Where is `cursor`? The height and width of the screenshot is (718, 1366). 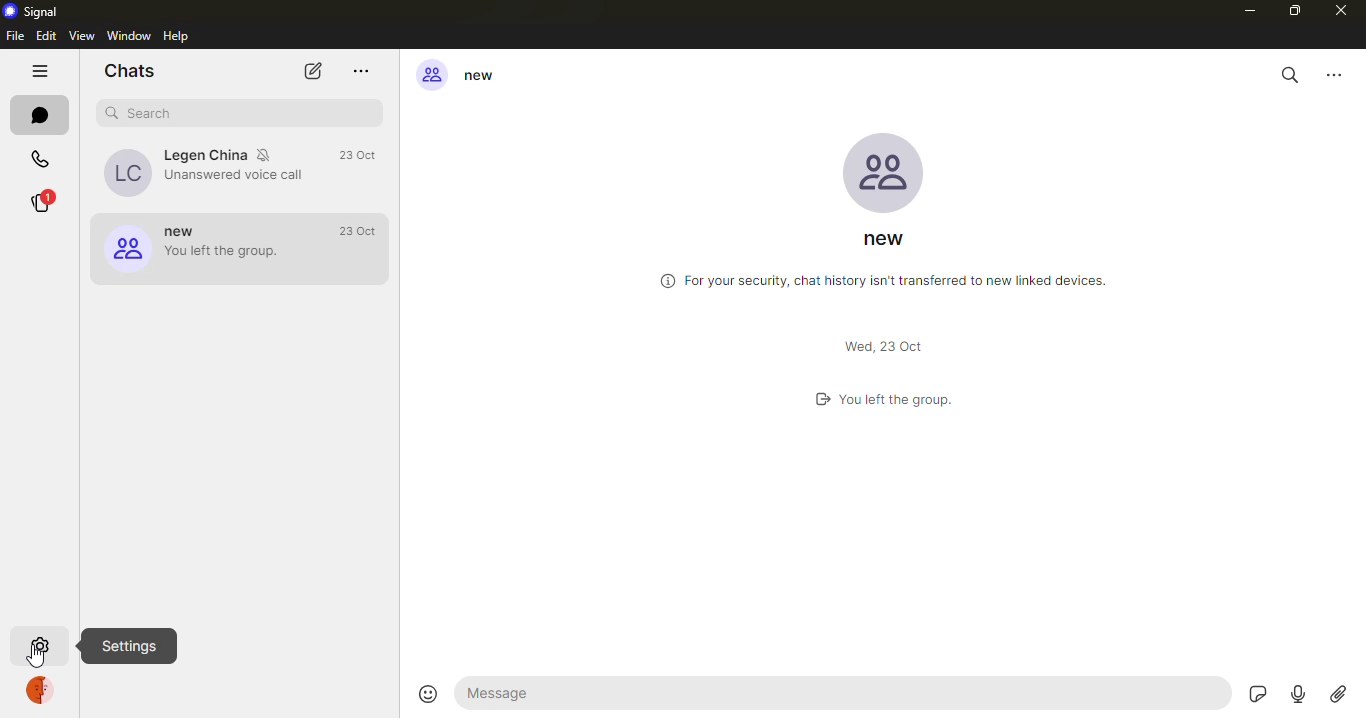
cursor is located at coordinates (38, 659).